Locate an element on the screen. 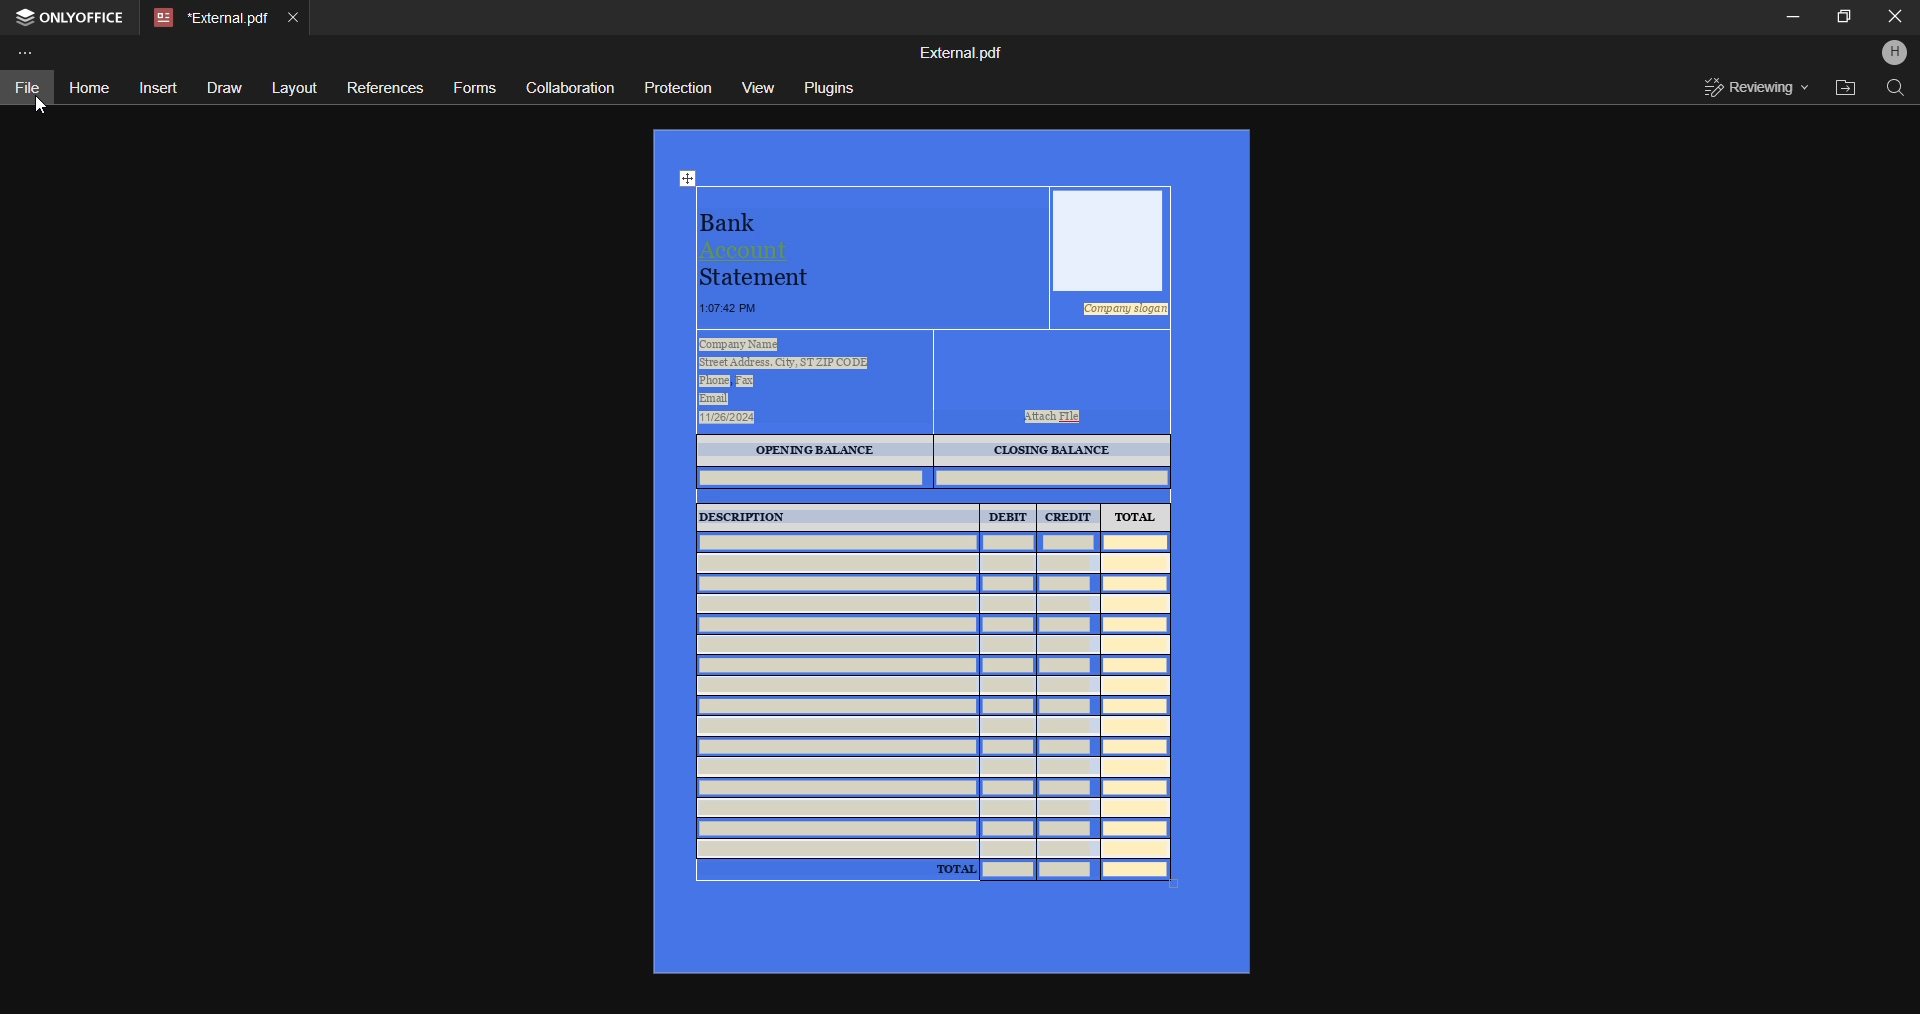 The width and height of the screenshot is (1920, 1014). Maximize is located at coordinates (1843, 17).